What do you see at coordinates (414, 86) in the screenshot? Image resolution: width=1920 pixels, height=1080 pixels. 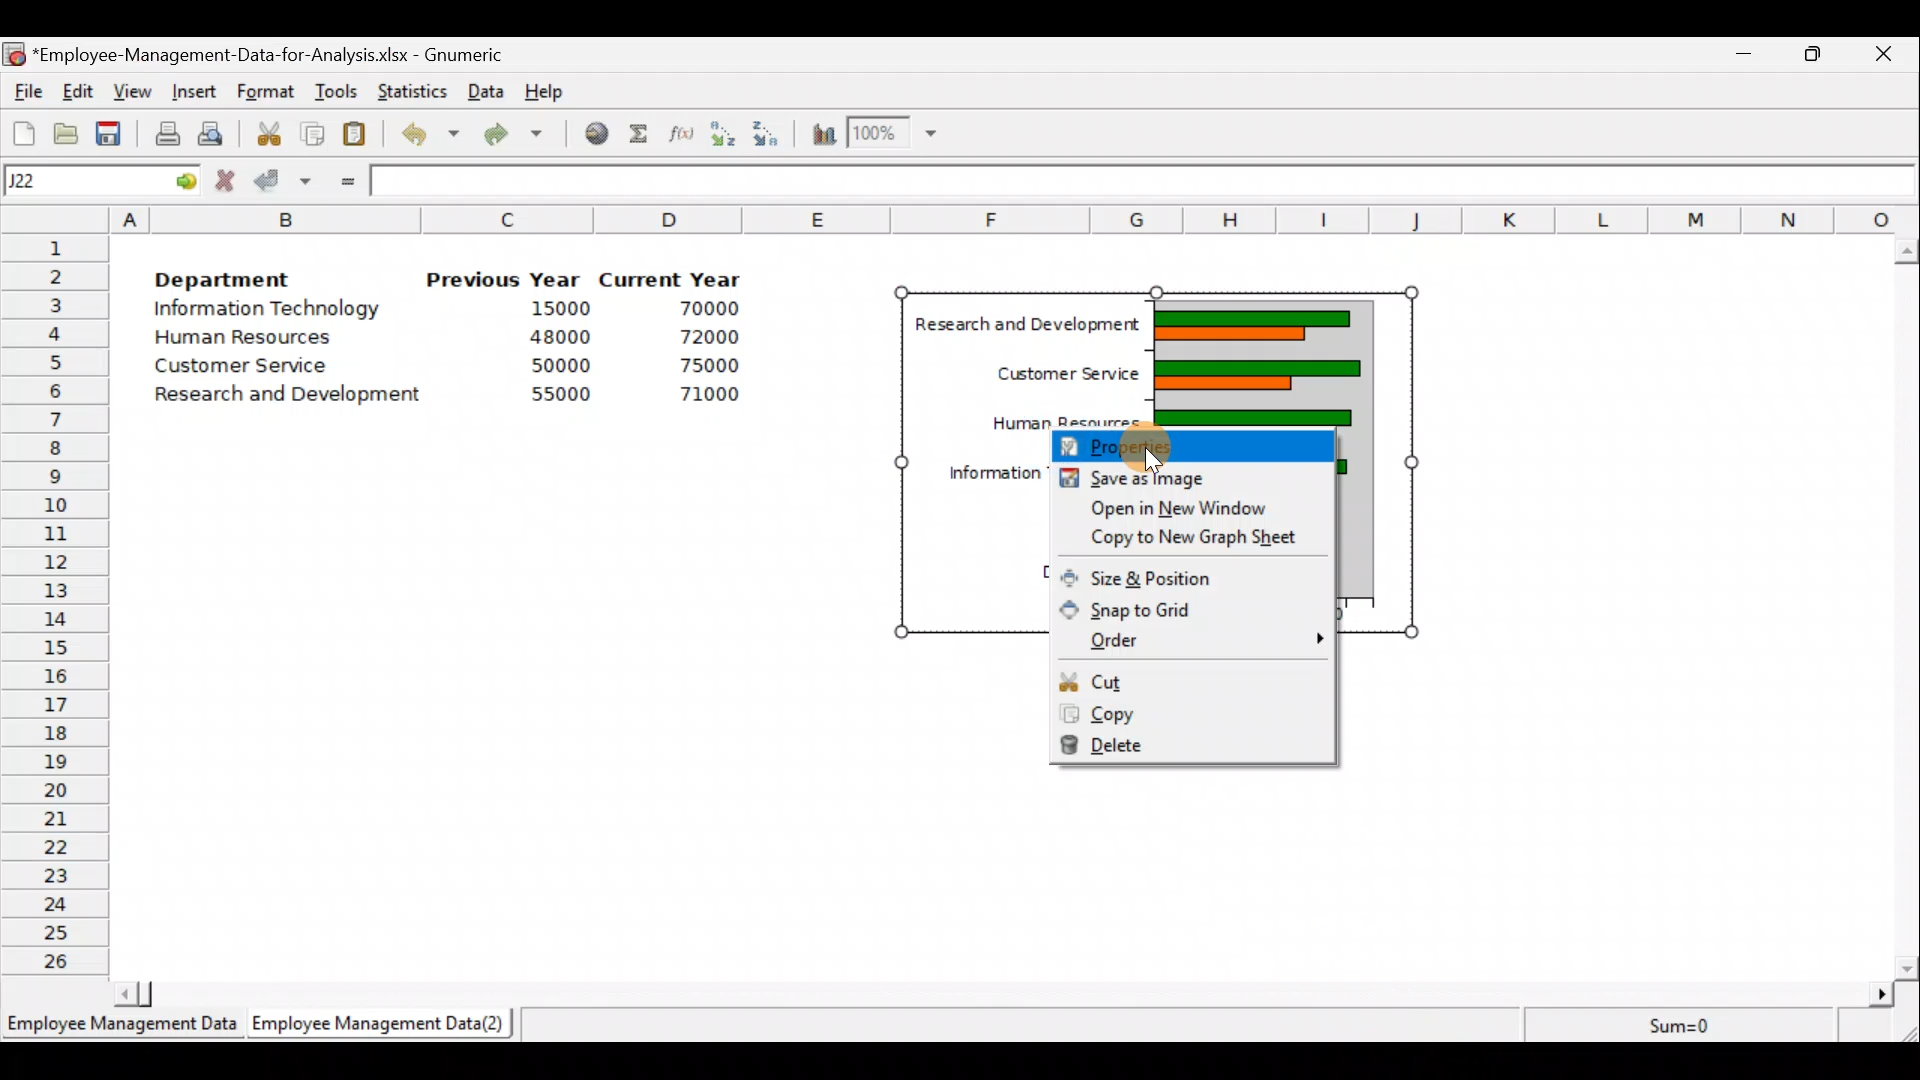 I see `Statistics` at bounding box center [414, 86].